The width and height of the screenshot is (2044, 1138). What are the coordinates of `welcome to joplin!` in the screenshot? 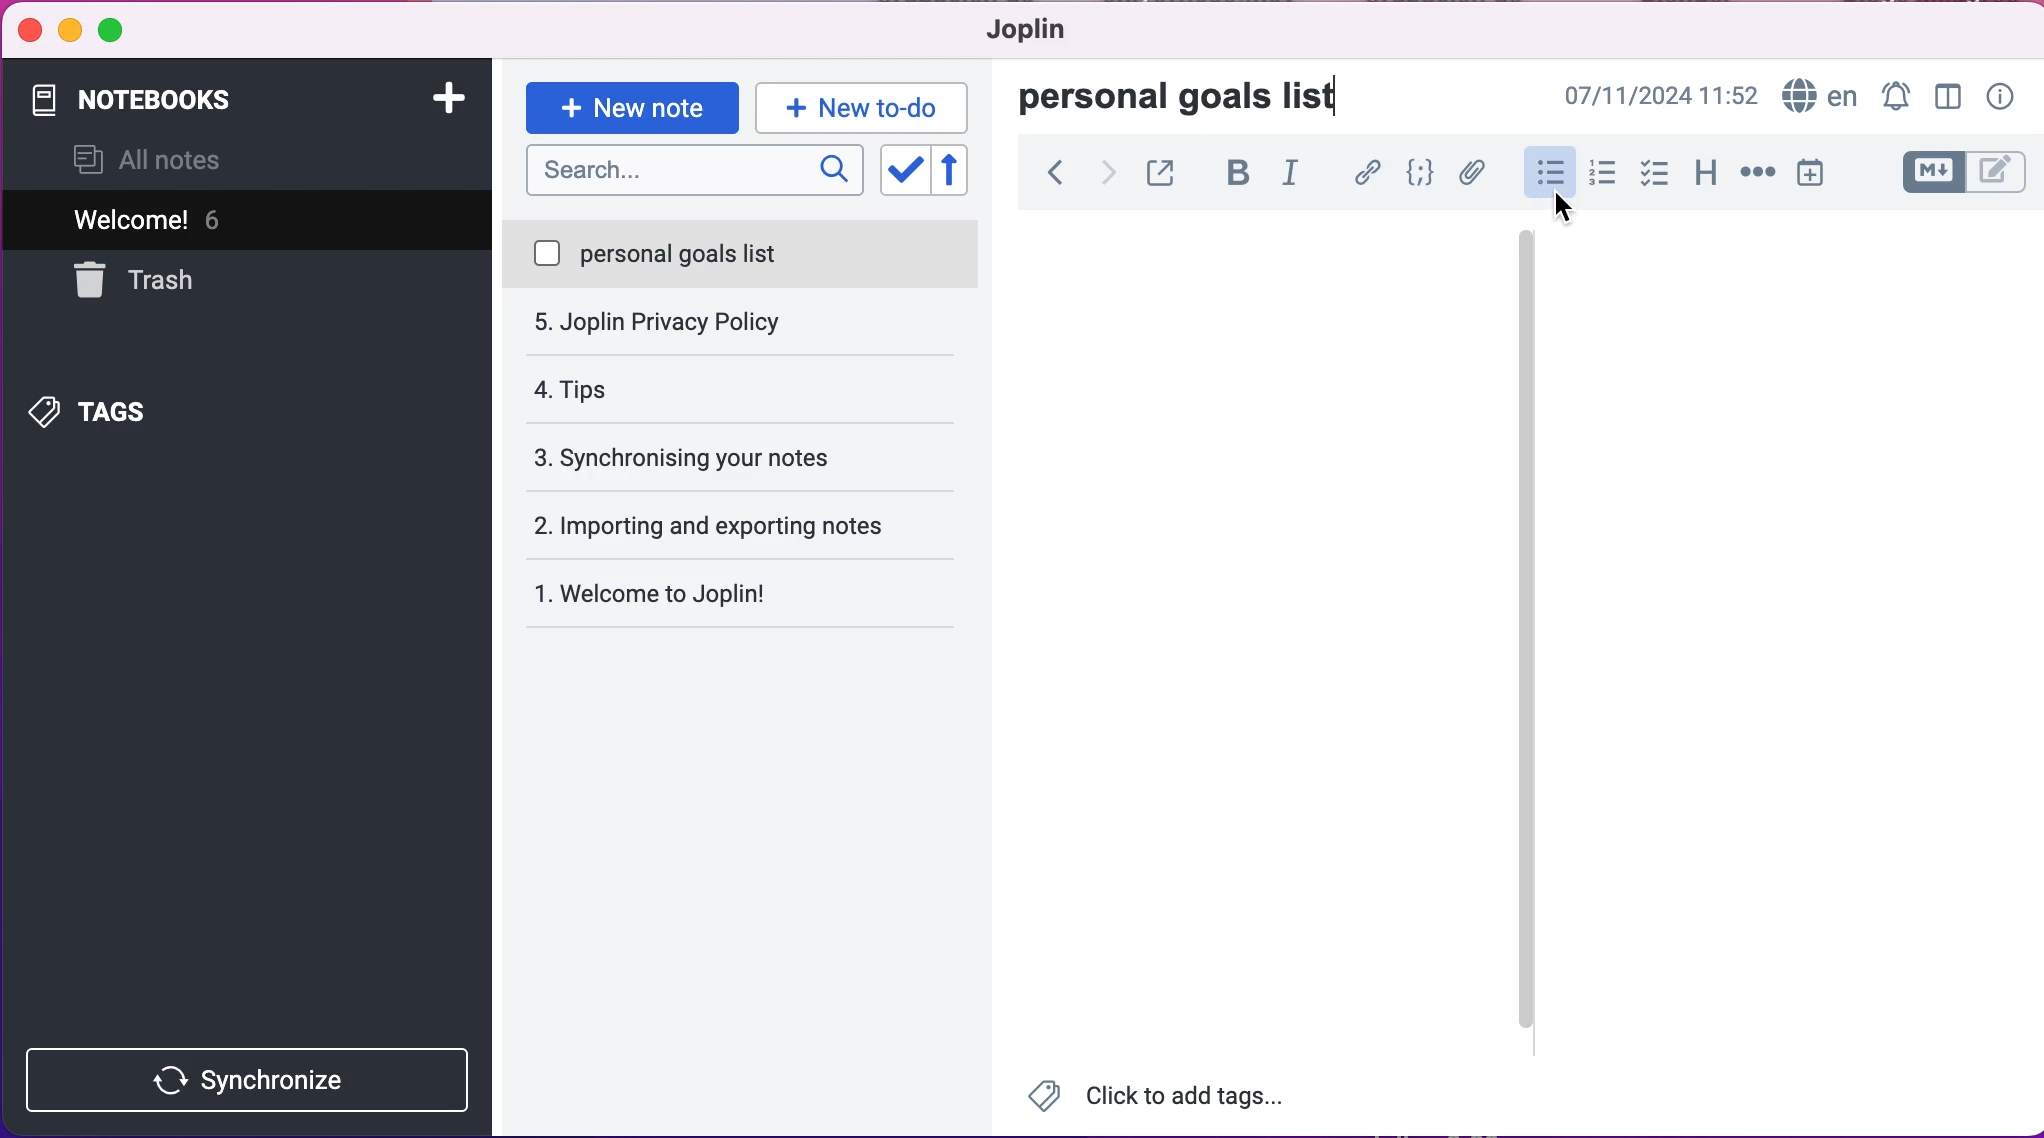 It's located at (694, 529).